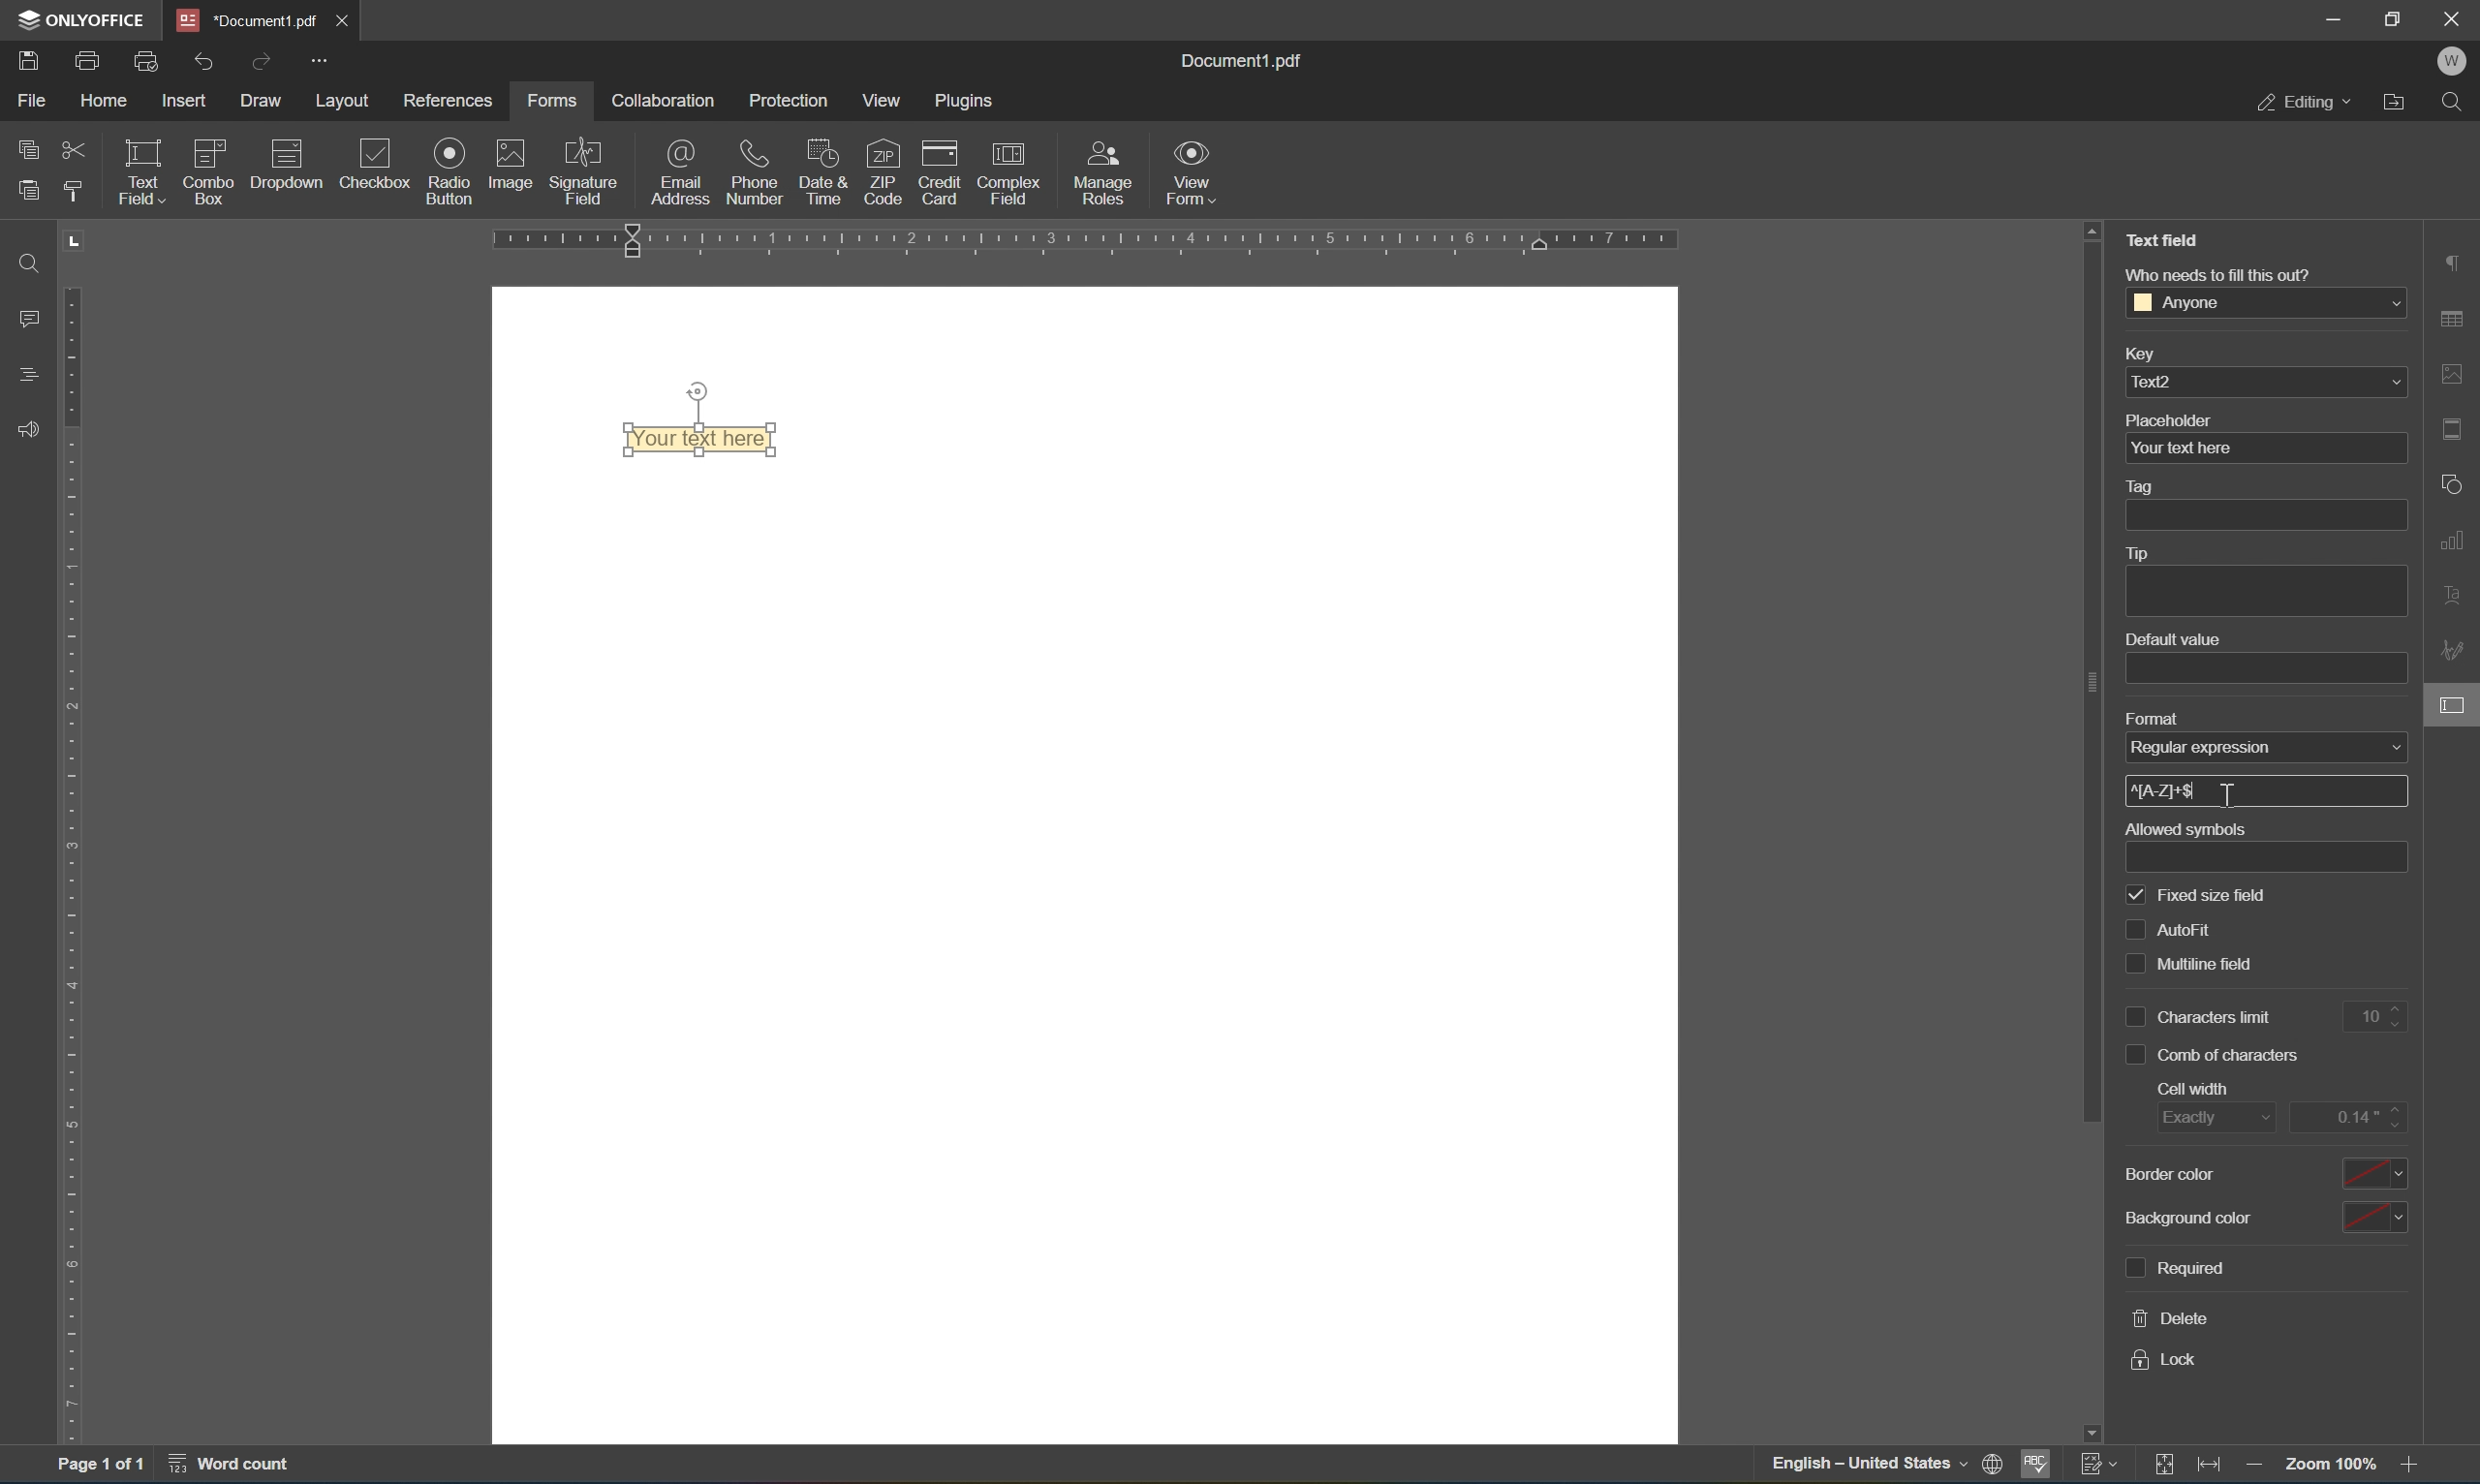 This screenshot has width=2480, height=1484. I want to click on ruler, so click(65, 866).